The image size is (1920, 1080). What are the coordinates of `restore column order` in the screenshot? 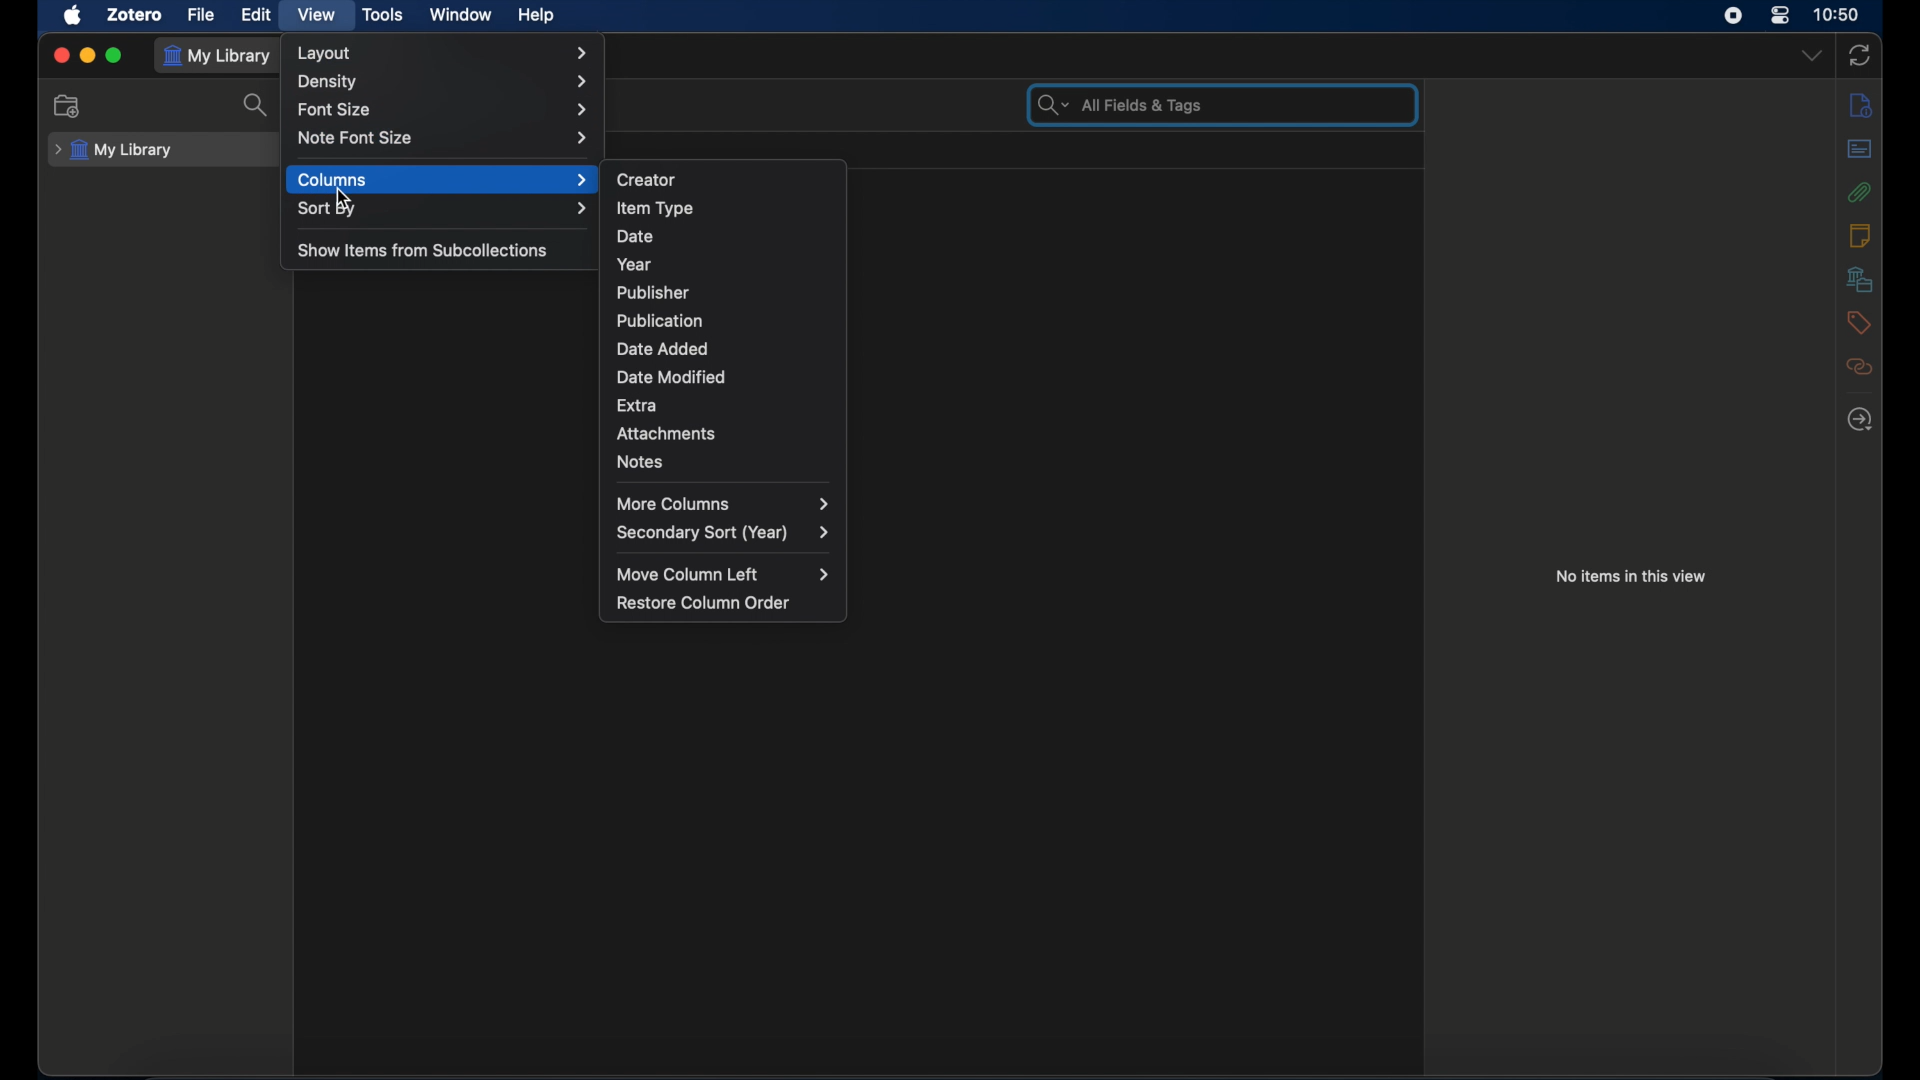 It's located at (704, 603).